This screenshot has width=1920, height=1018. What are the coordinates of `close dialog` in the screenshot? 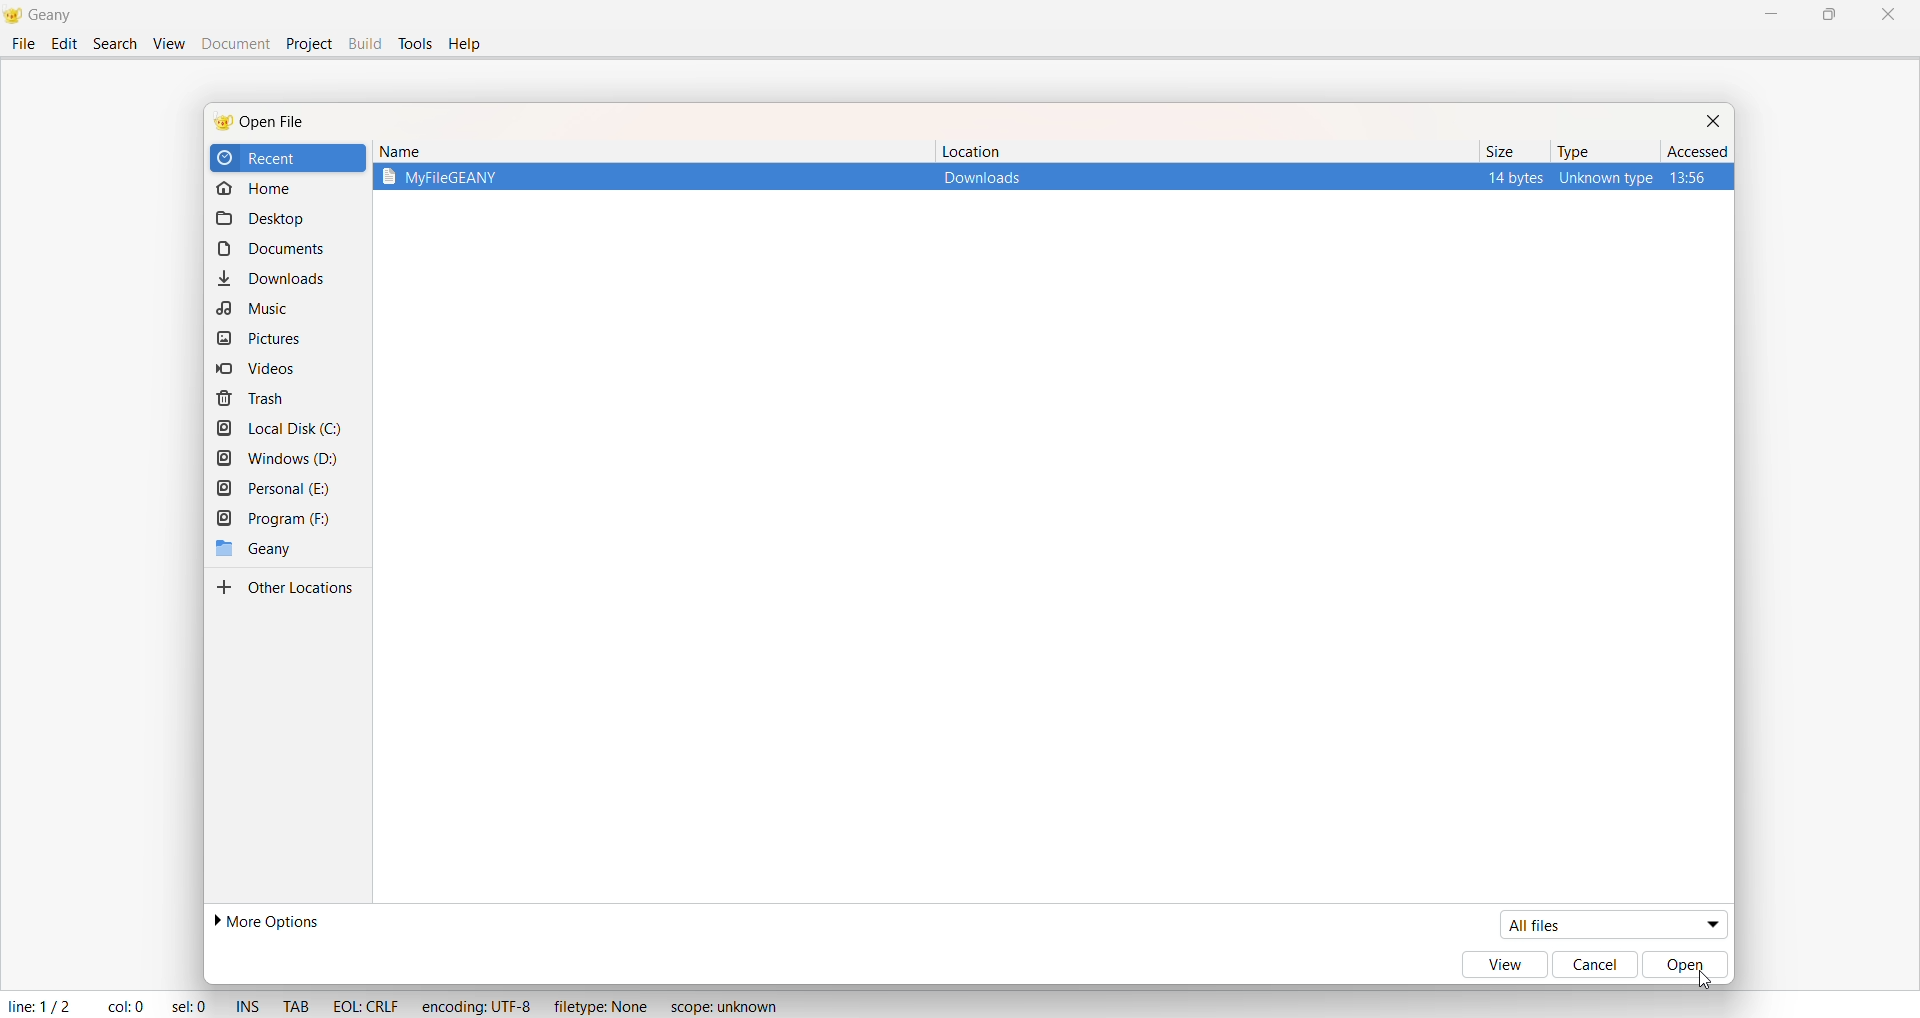 It's located at (1720, 124).